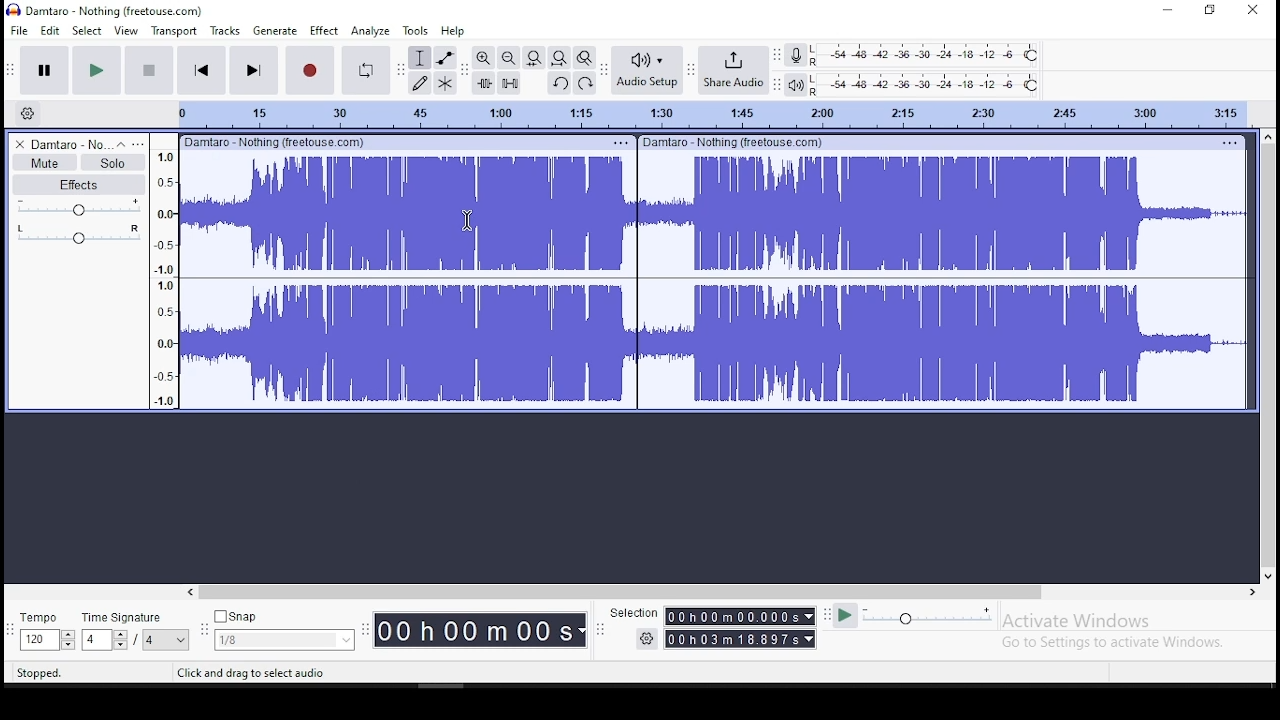 The width and height of the screenshot is (1280, 720). Describe the element at coordinates (740, 639) in the screenshot. I see `time menu` at that location.